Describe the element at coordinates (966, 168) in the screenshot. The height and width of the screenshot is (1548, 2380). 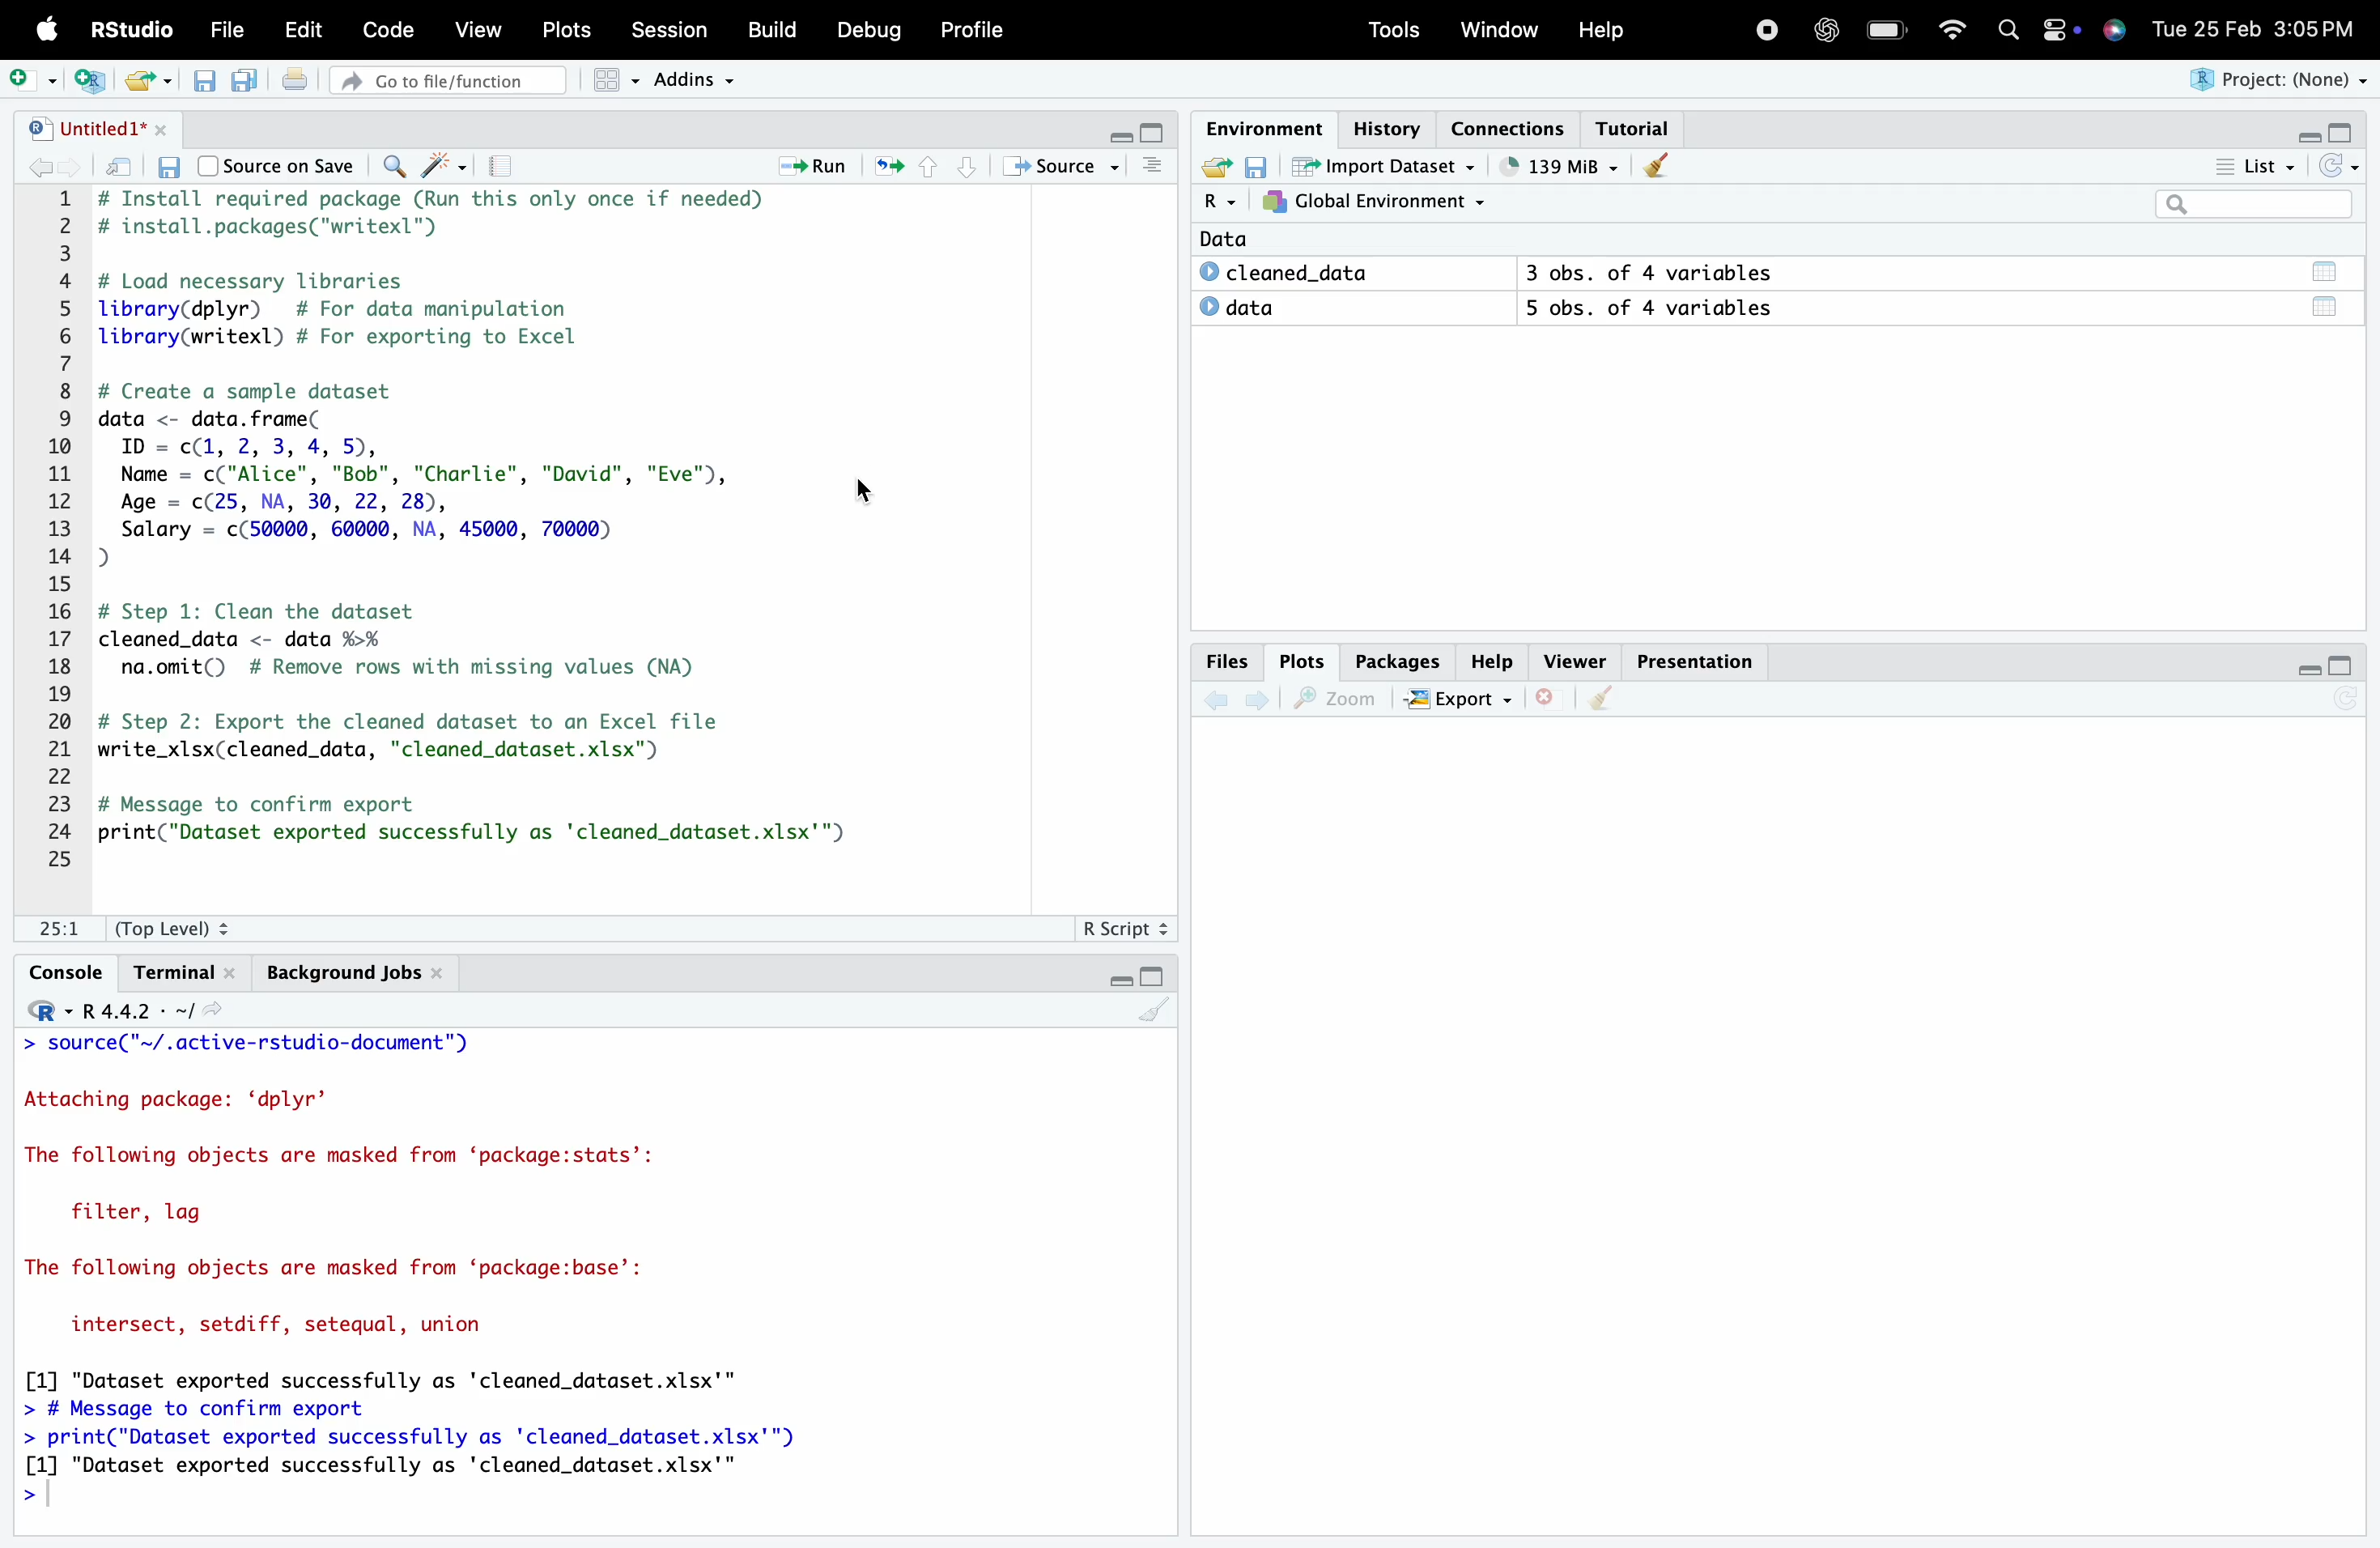
I see `Go to next section/chunk (Ctrl + pgDn)` at that location.